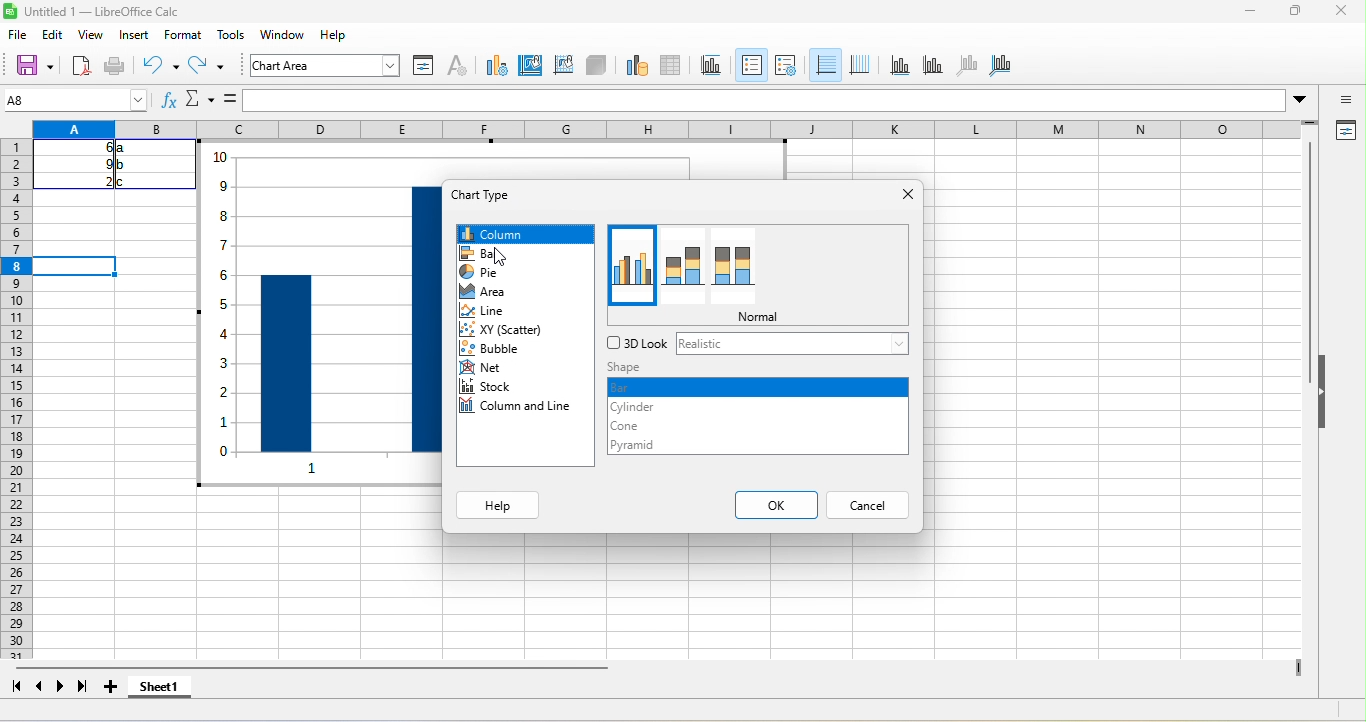 This screenshot has width=1366, height=722. I want to click on titles, so click(711, 67).